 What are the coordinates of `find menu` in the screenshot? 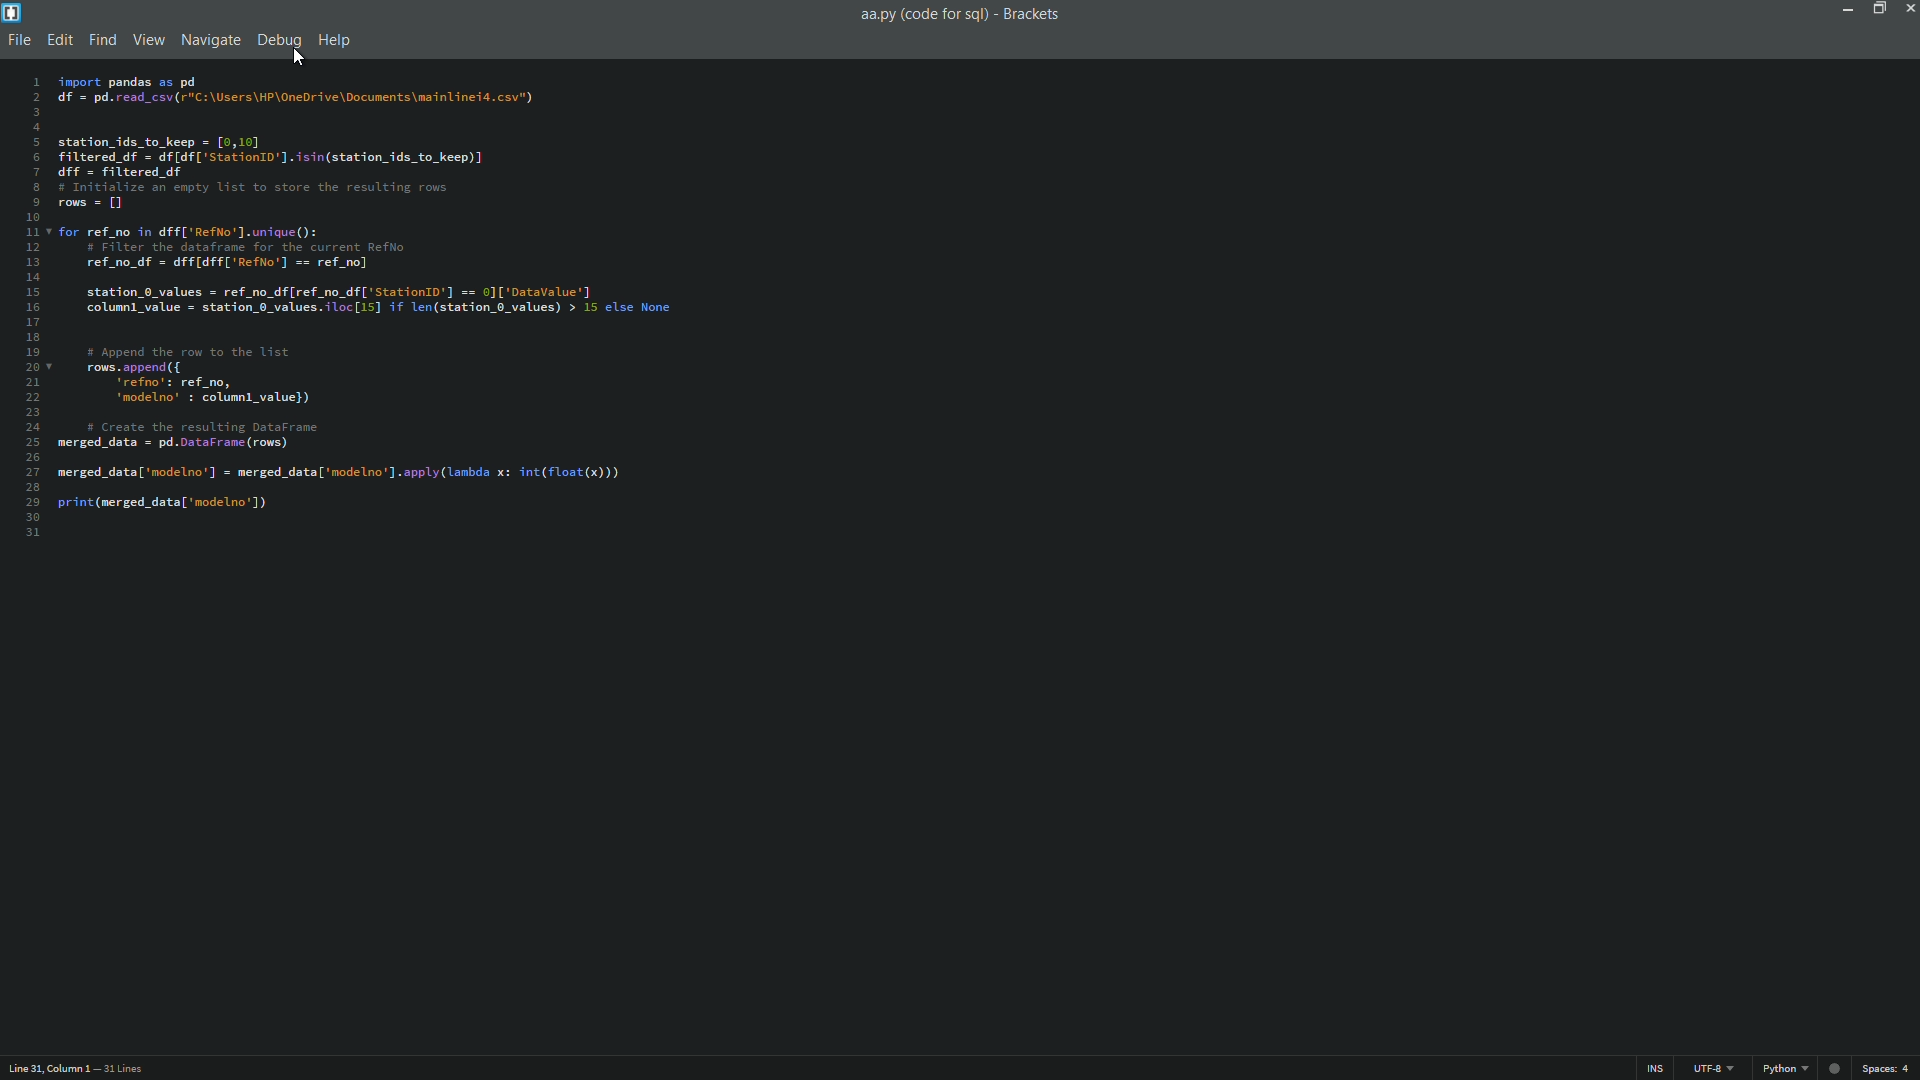 It's located at (103, 41).